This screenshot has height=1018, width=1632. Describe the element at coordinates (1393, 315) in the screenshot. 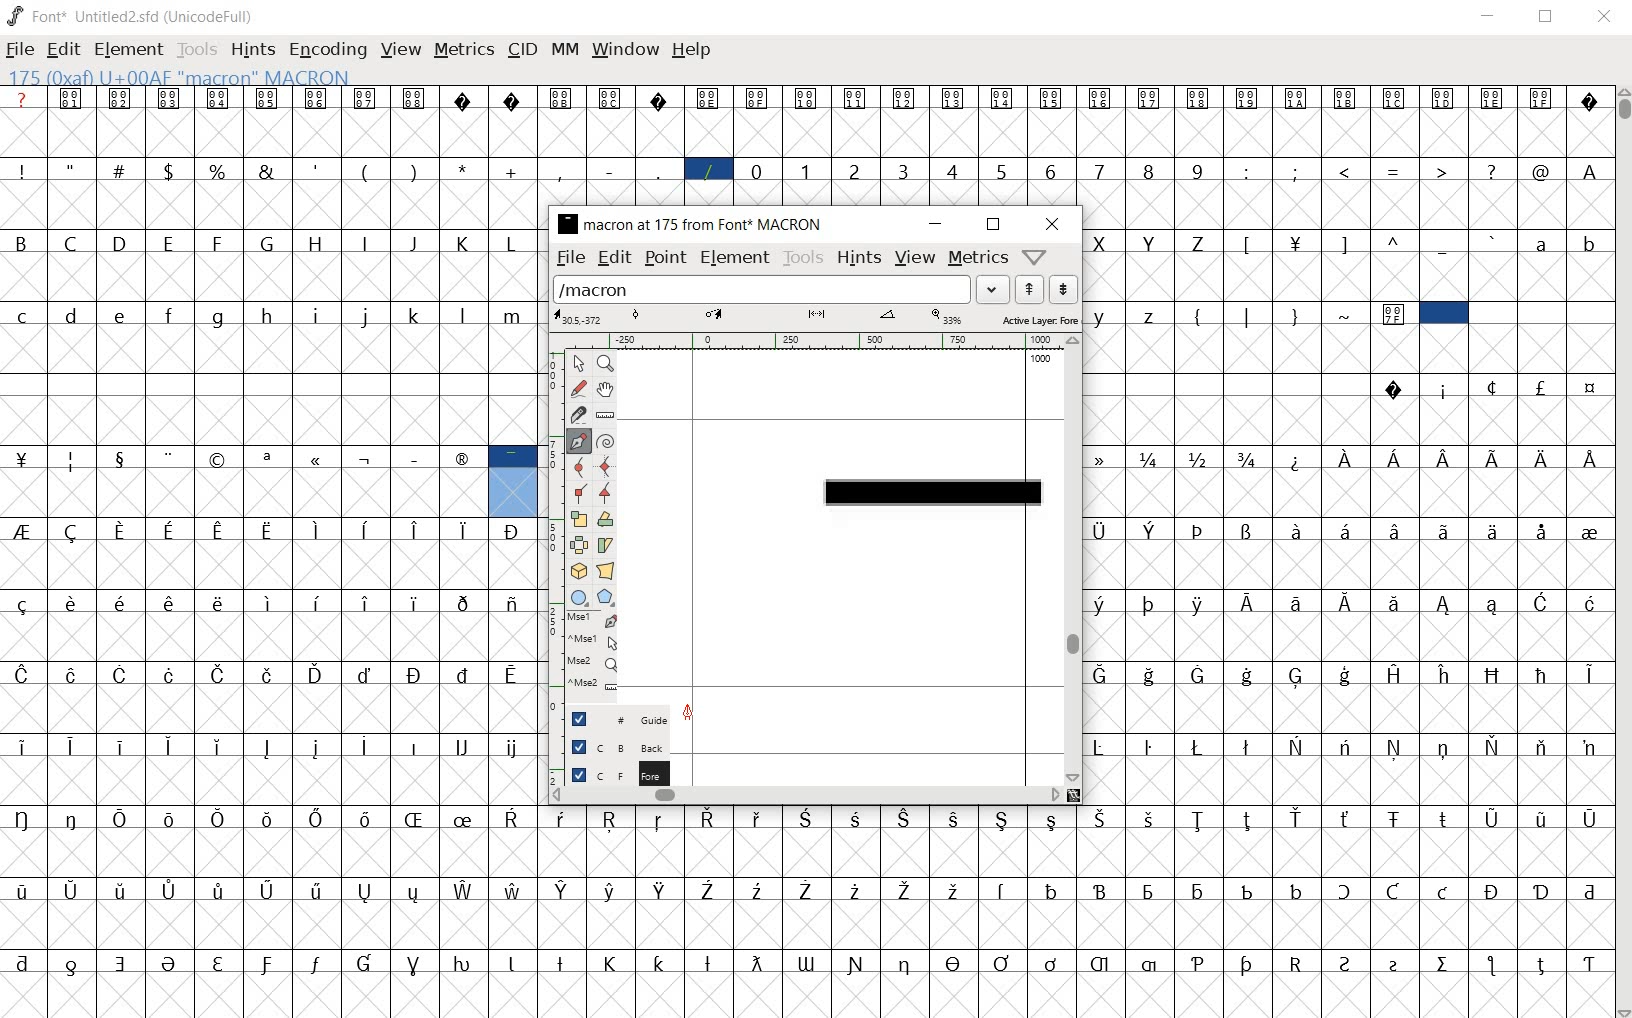

I see `Symbol` at that location.